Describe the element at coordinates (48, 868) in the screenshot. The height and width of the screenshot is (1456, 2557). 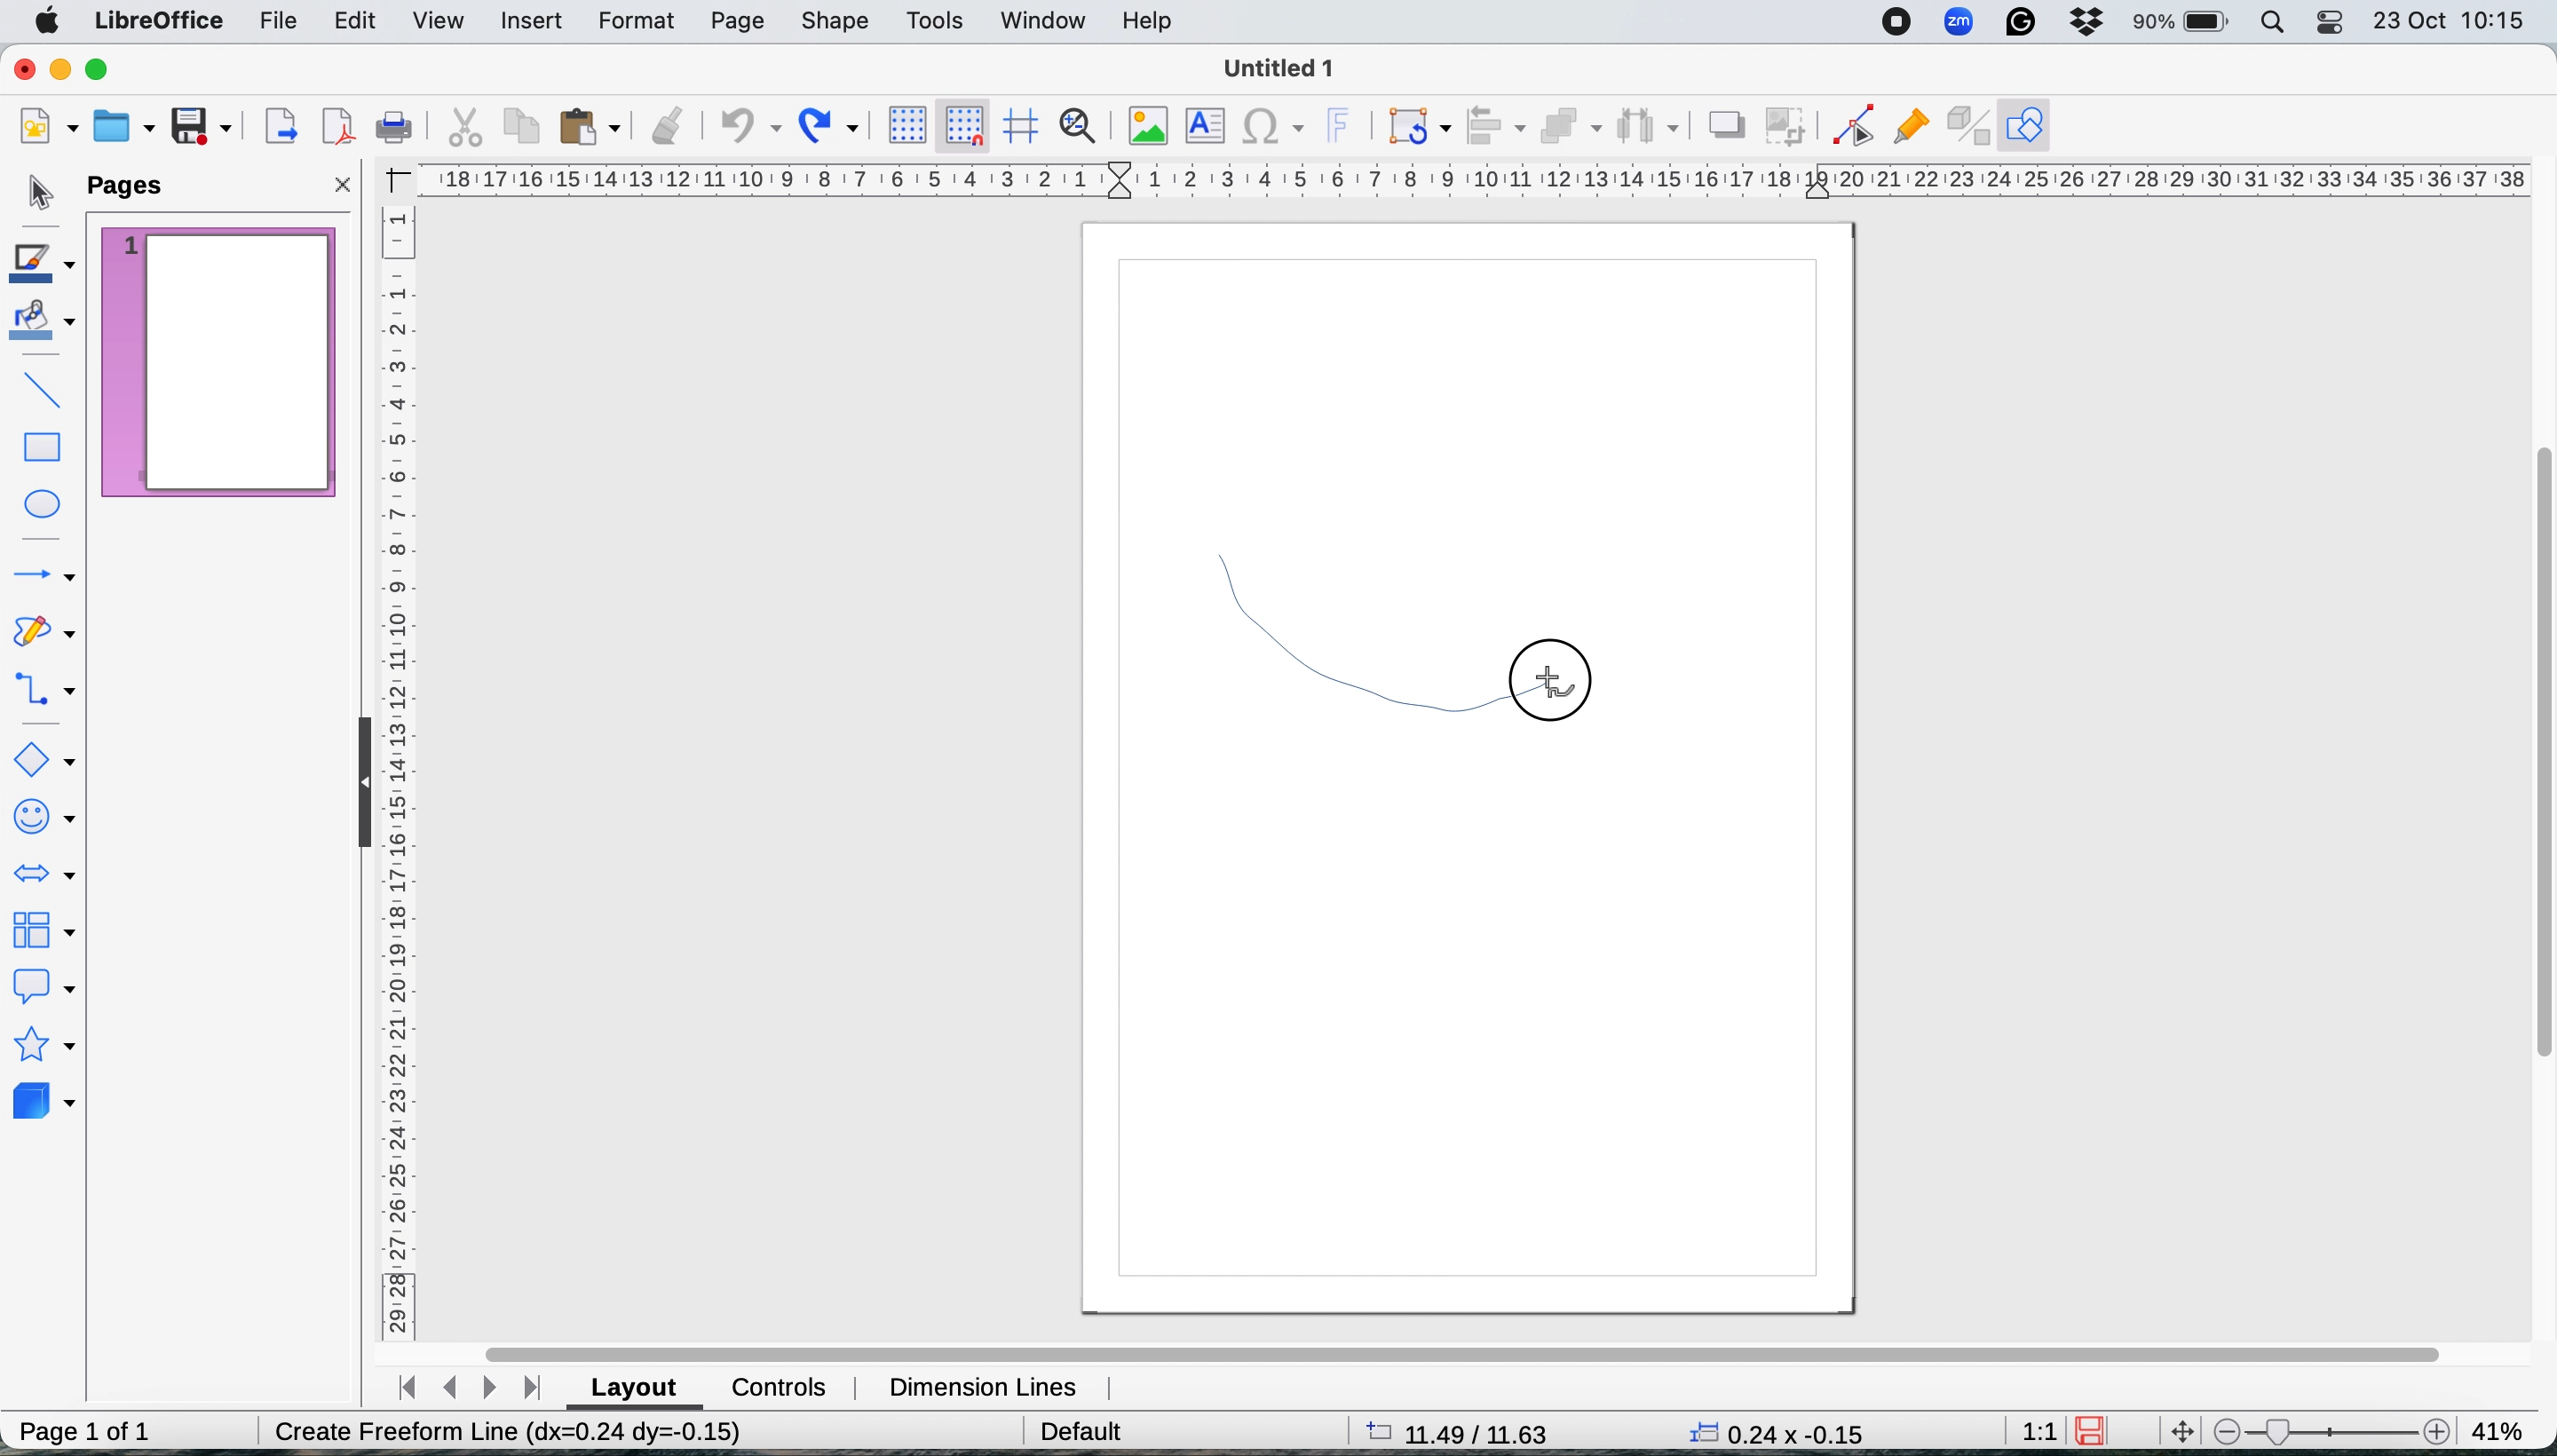
I see `block arrows` at that location.